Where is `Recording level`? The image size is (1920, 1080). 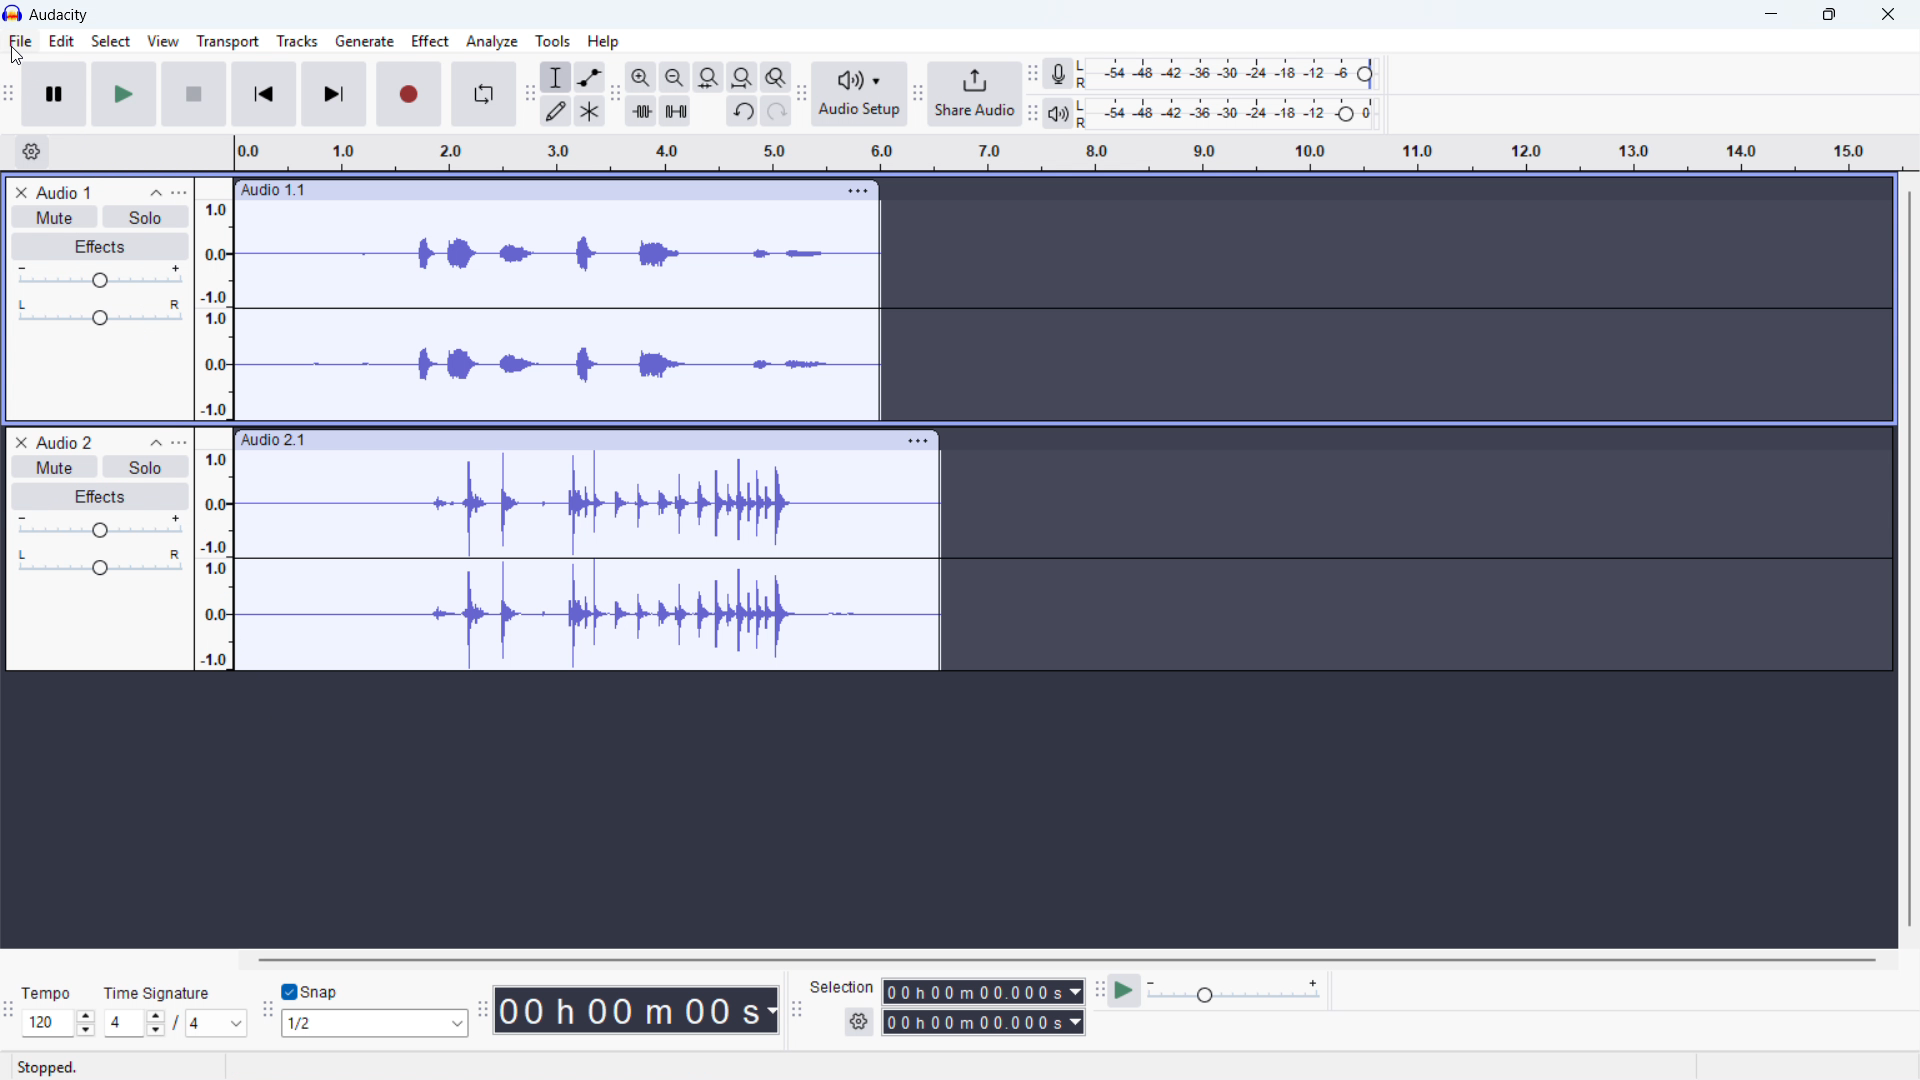
Recording level is located at coordinates (1232, 114).